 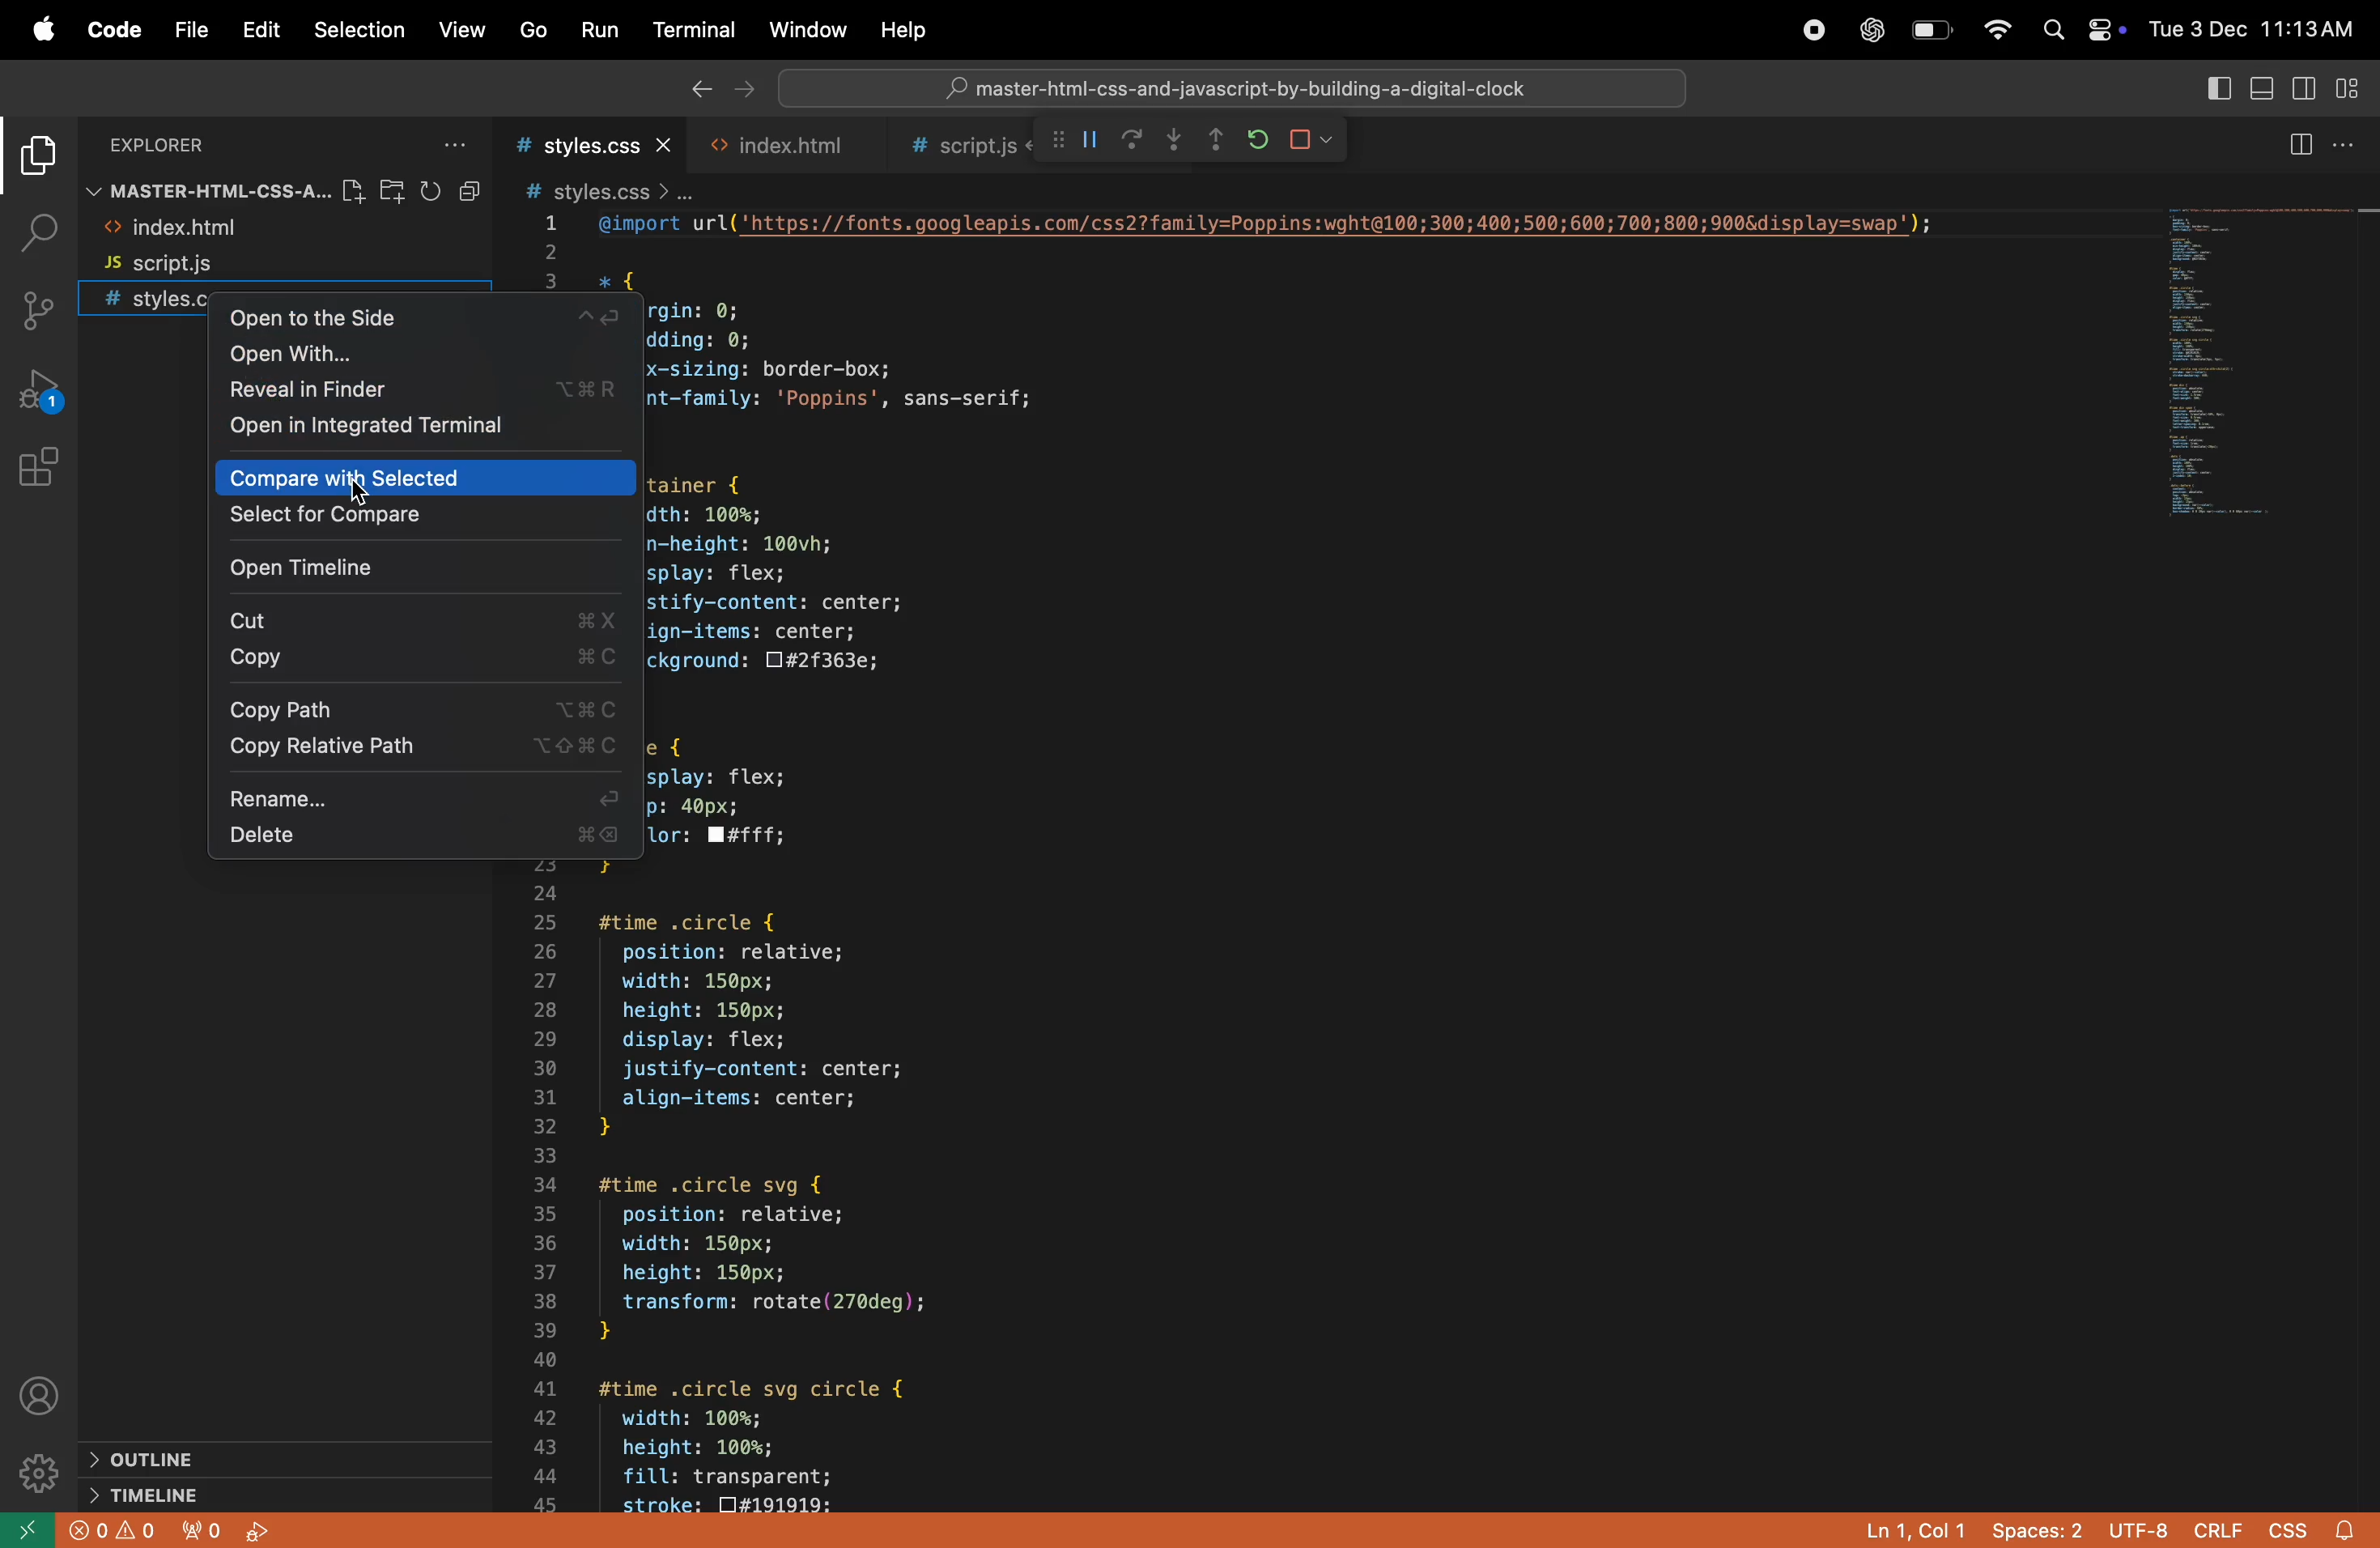 What do you see at coordinates (460, 29) in the screenshot?
I see `view` at bounding box center [460, 29].